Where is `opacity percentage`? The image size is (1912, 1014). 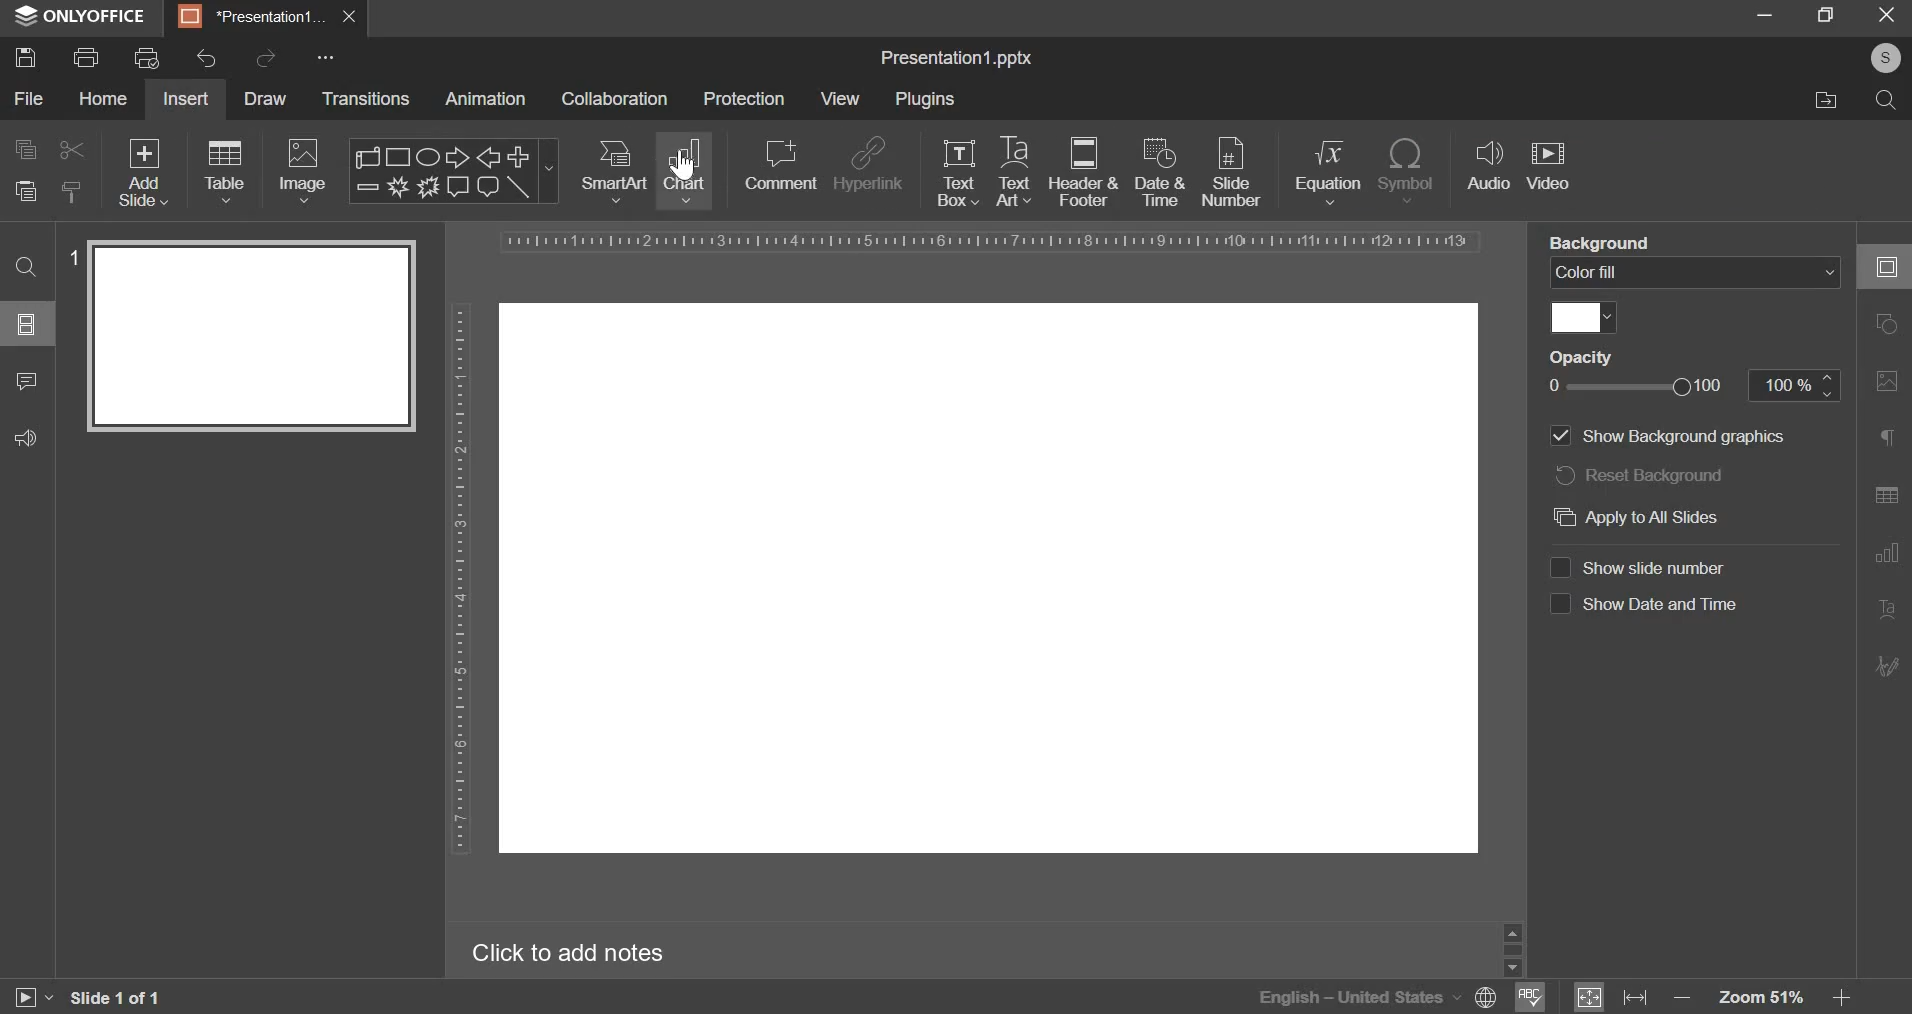
opacity percentage is located at coordinates (1794, 385).